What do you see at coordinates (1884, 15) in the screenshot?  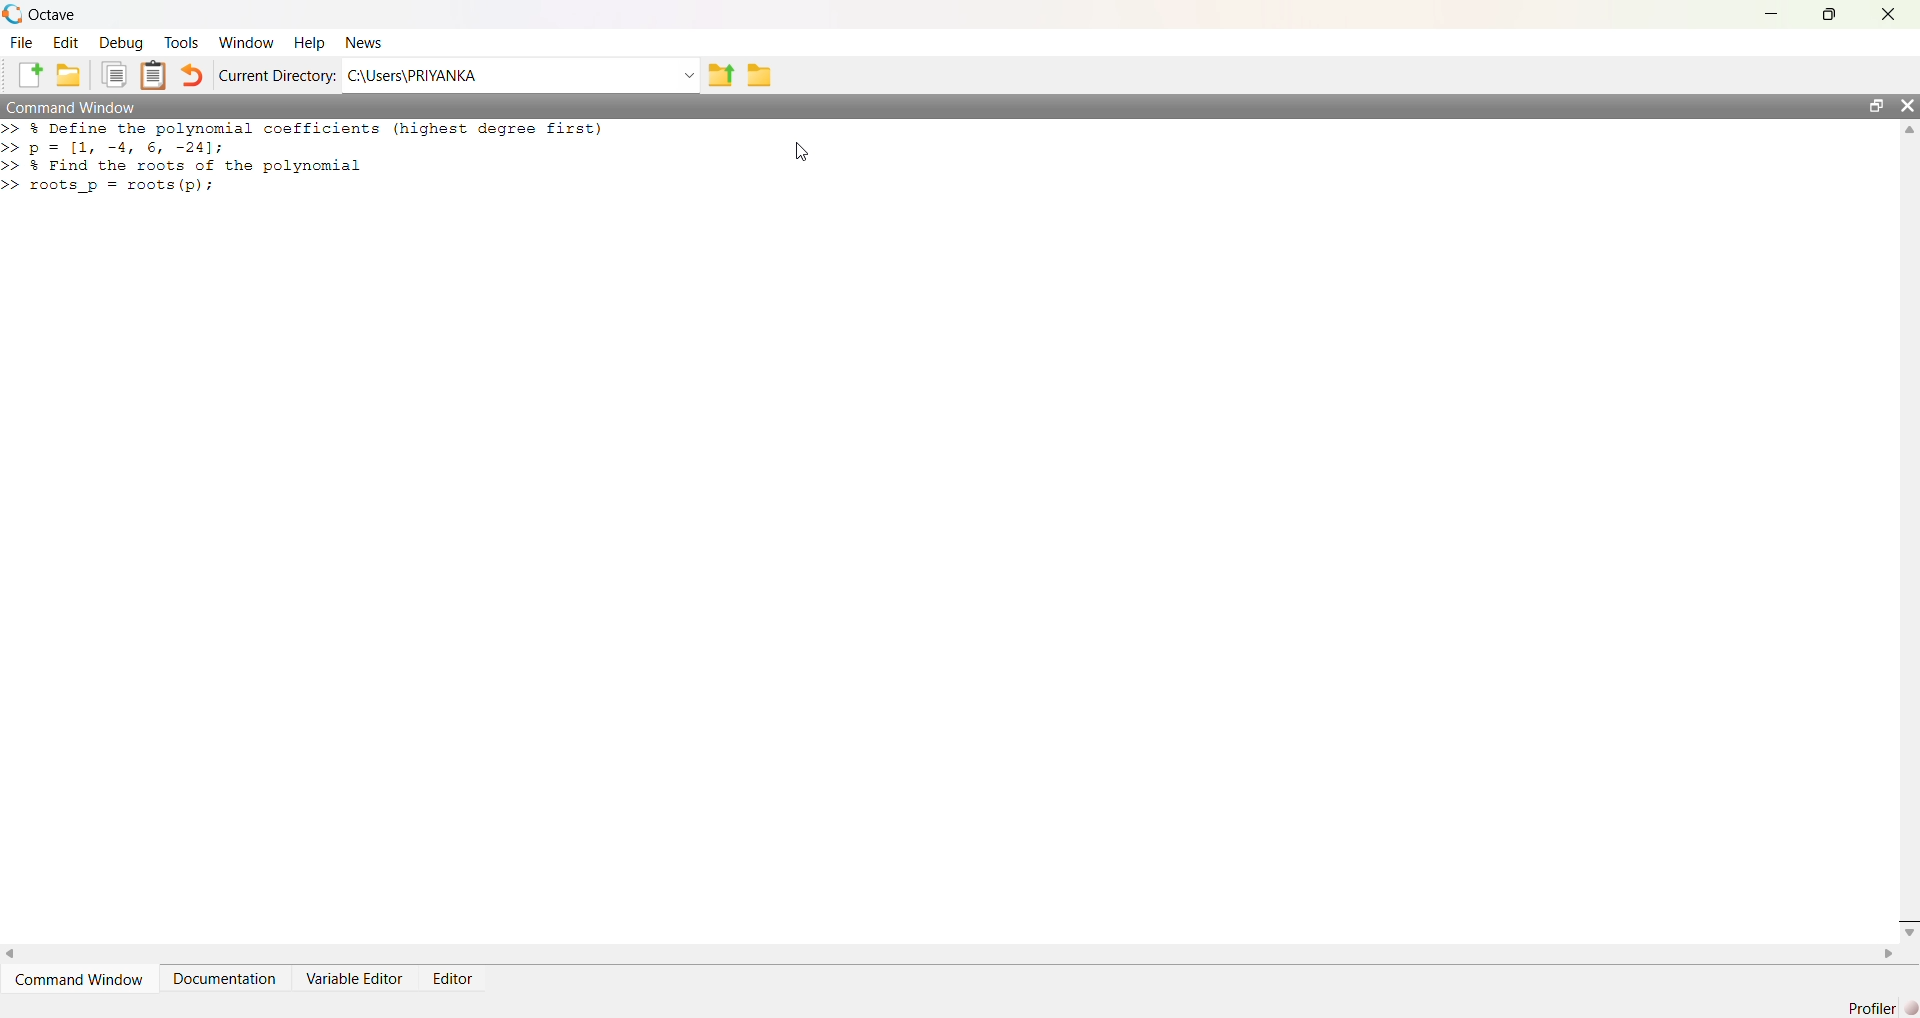 I see `Close` at bounding box center [1884, 15].